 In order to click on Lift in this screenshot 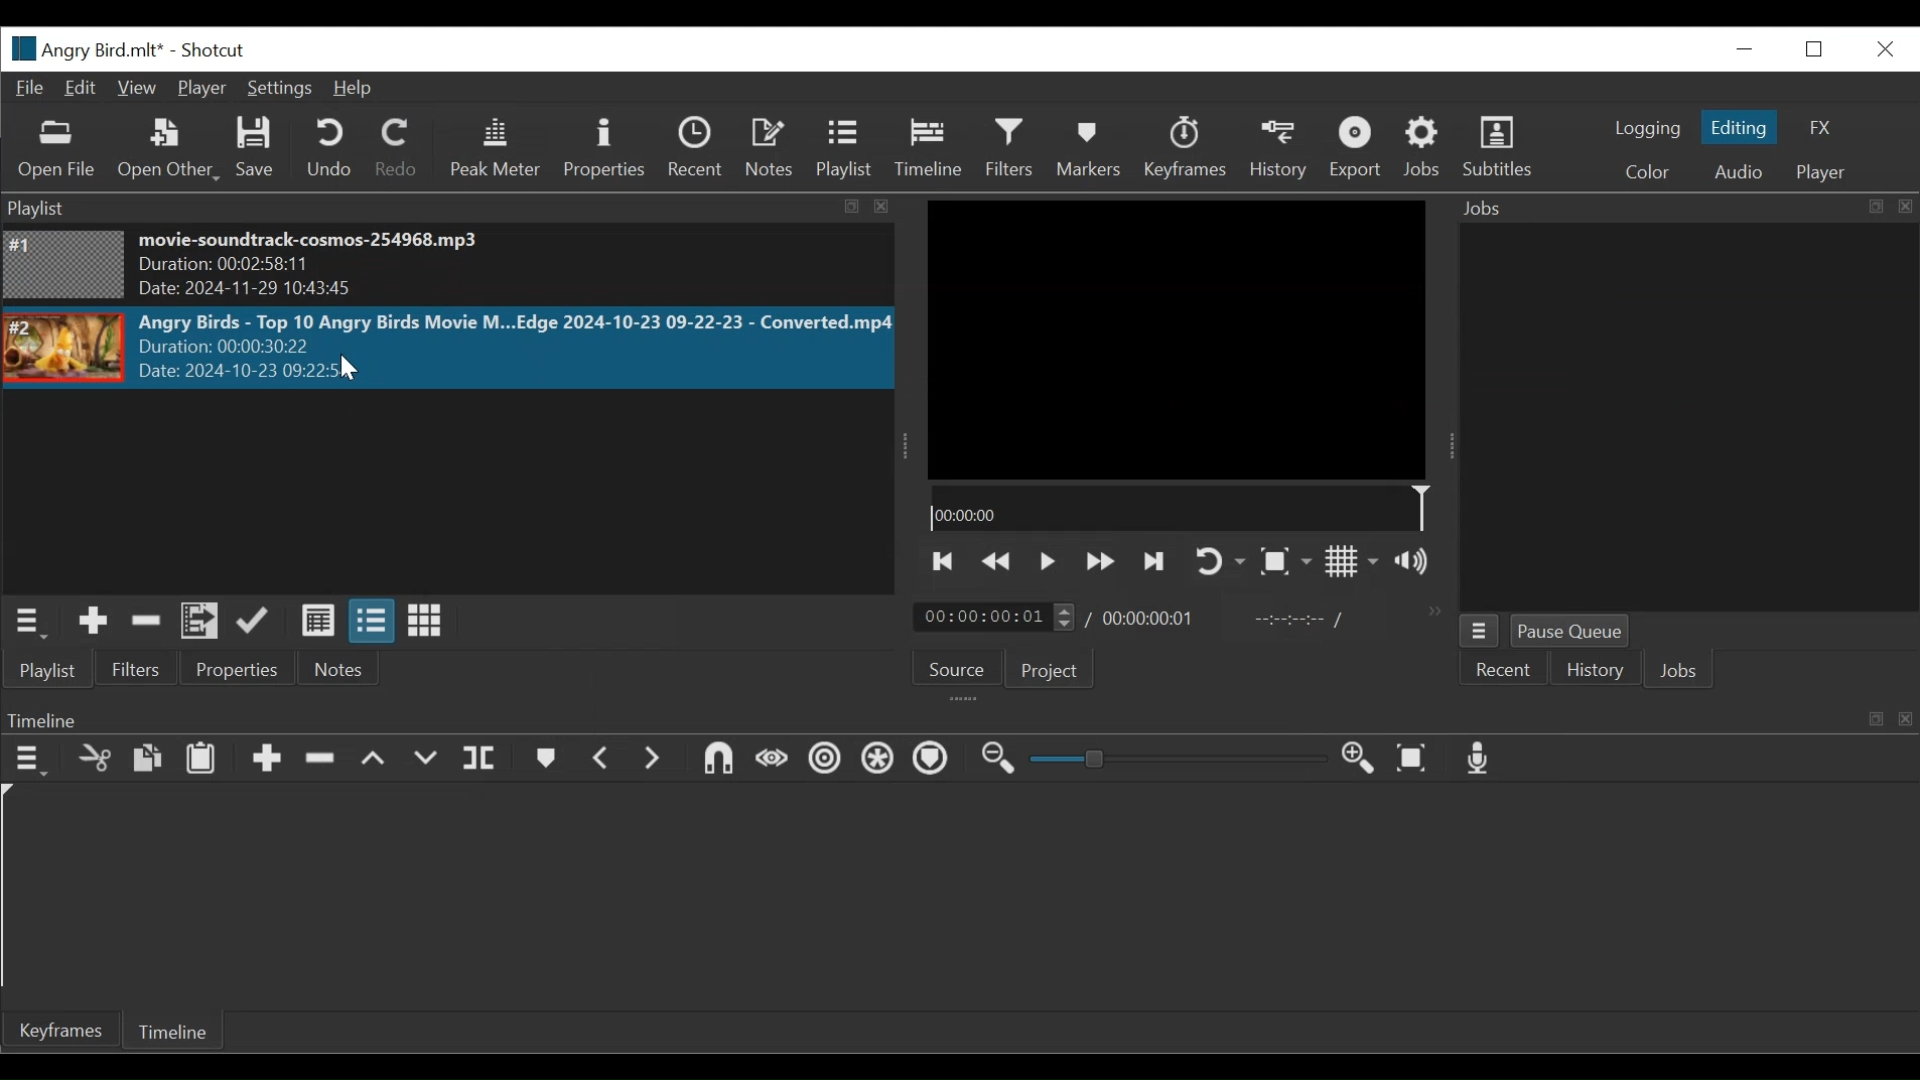, I will do `click(376, 760)`.